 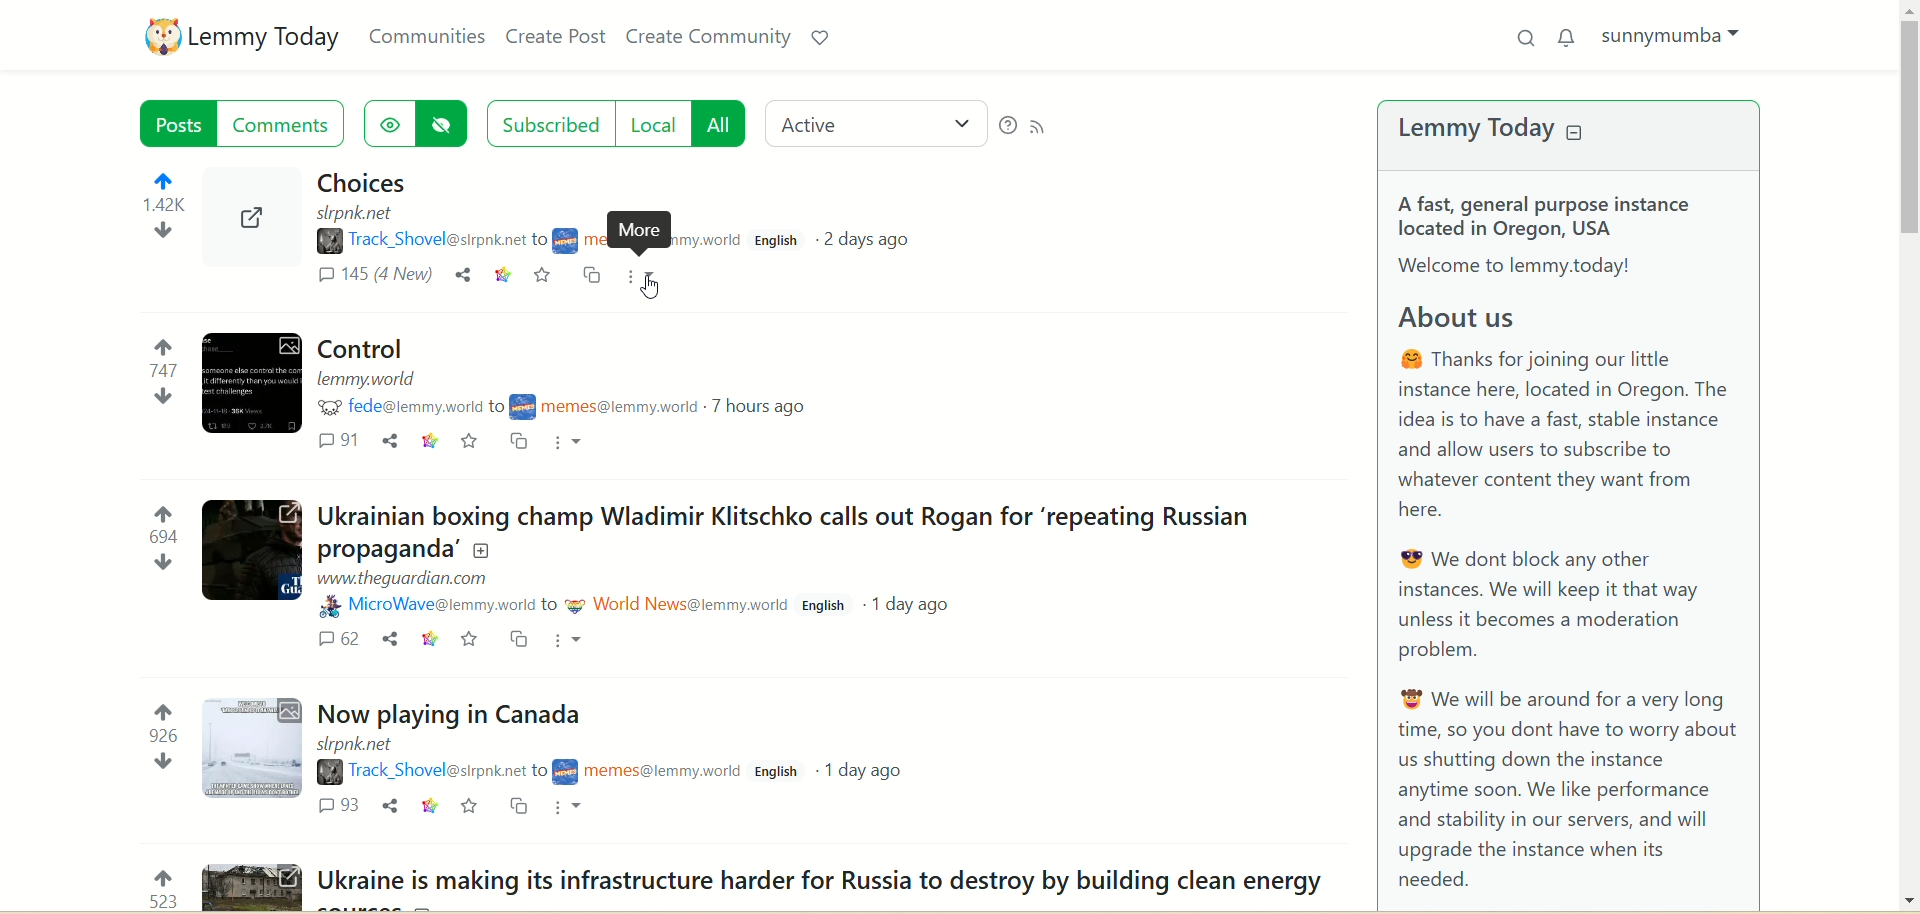 What do you see at coordinates (426, 769) in the screenshot?
I see `username` at bounding box center [426, 769].